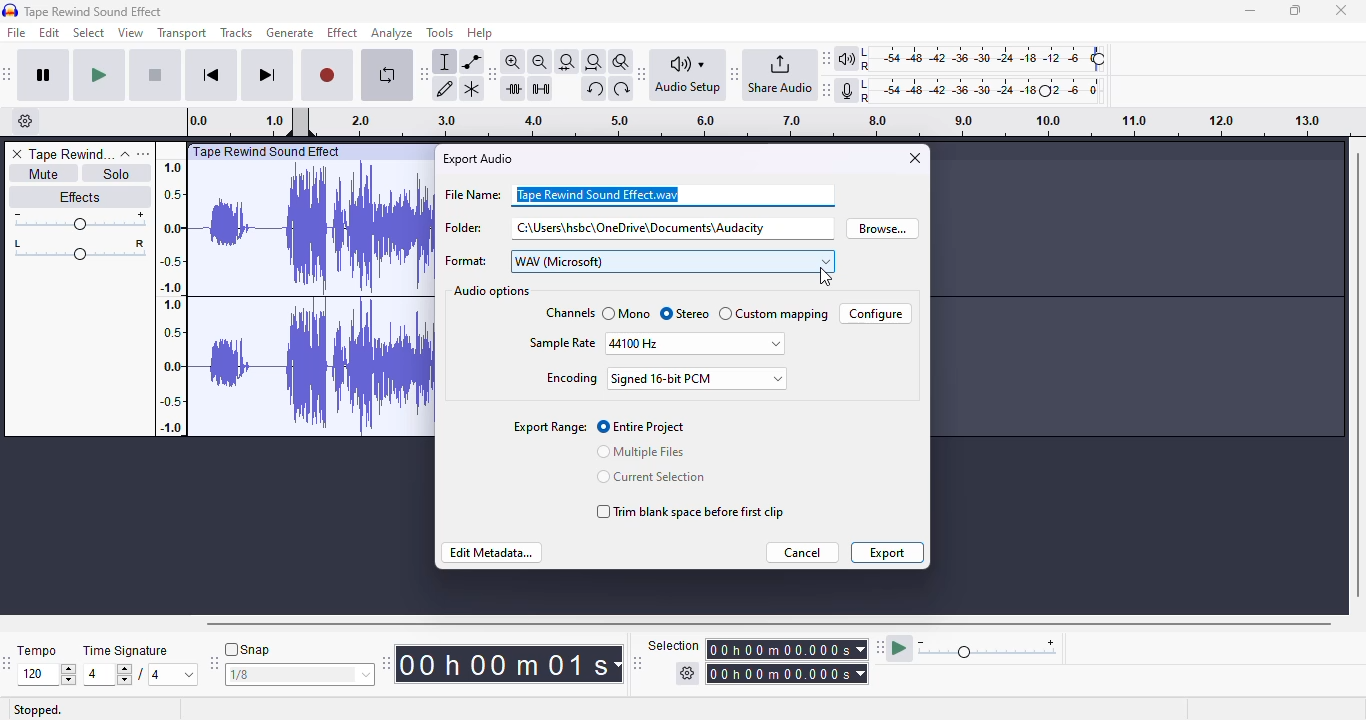  I want to click on close, so click(916, 158).